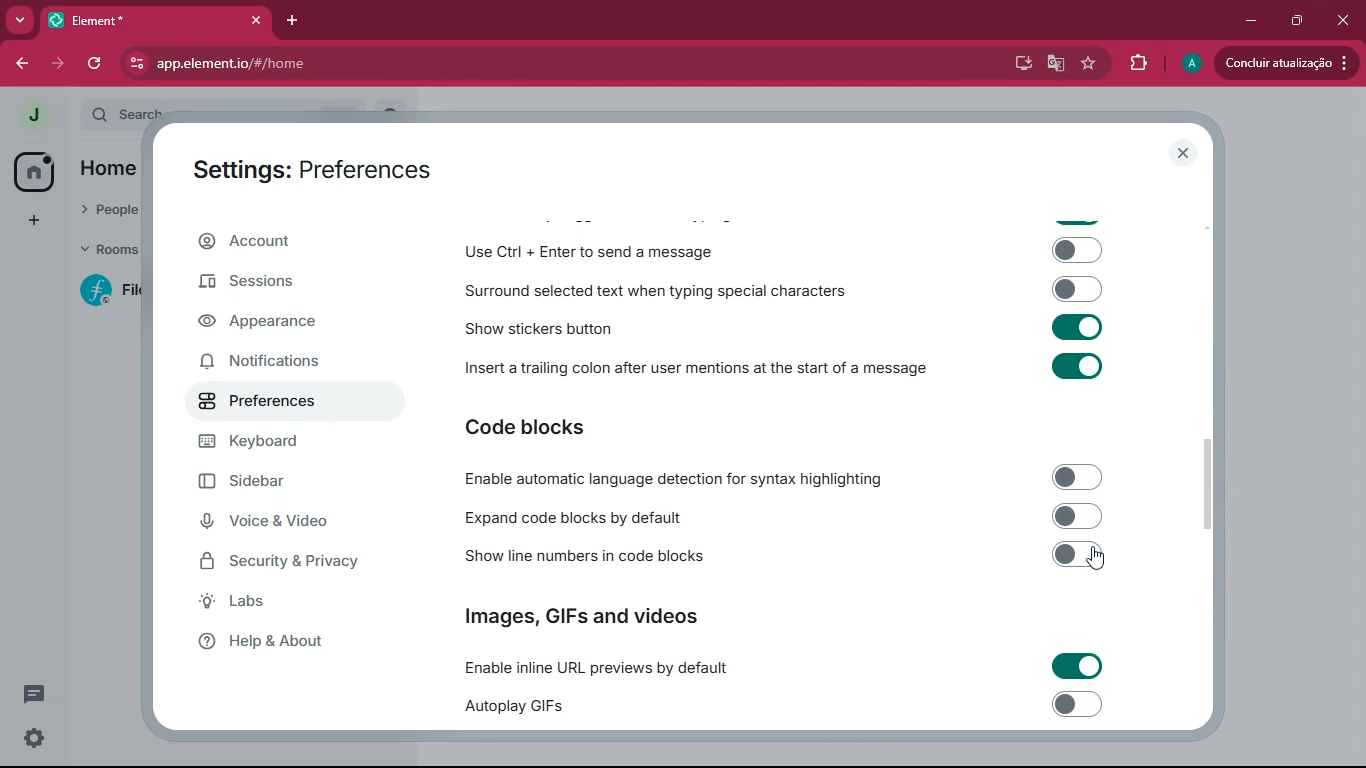 Image resolution: width=1366 pixels, height=768 pixels. What do you see at coordinates (782, 372) in the screenshot?
I see `Insert a trailing colon after user mentions at the start of a message` at bounding box center [782, 372].